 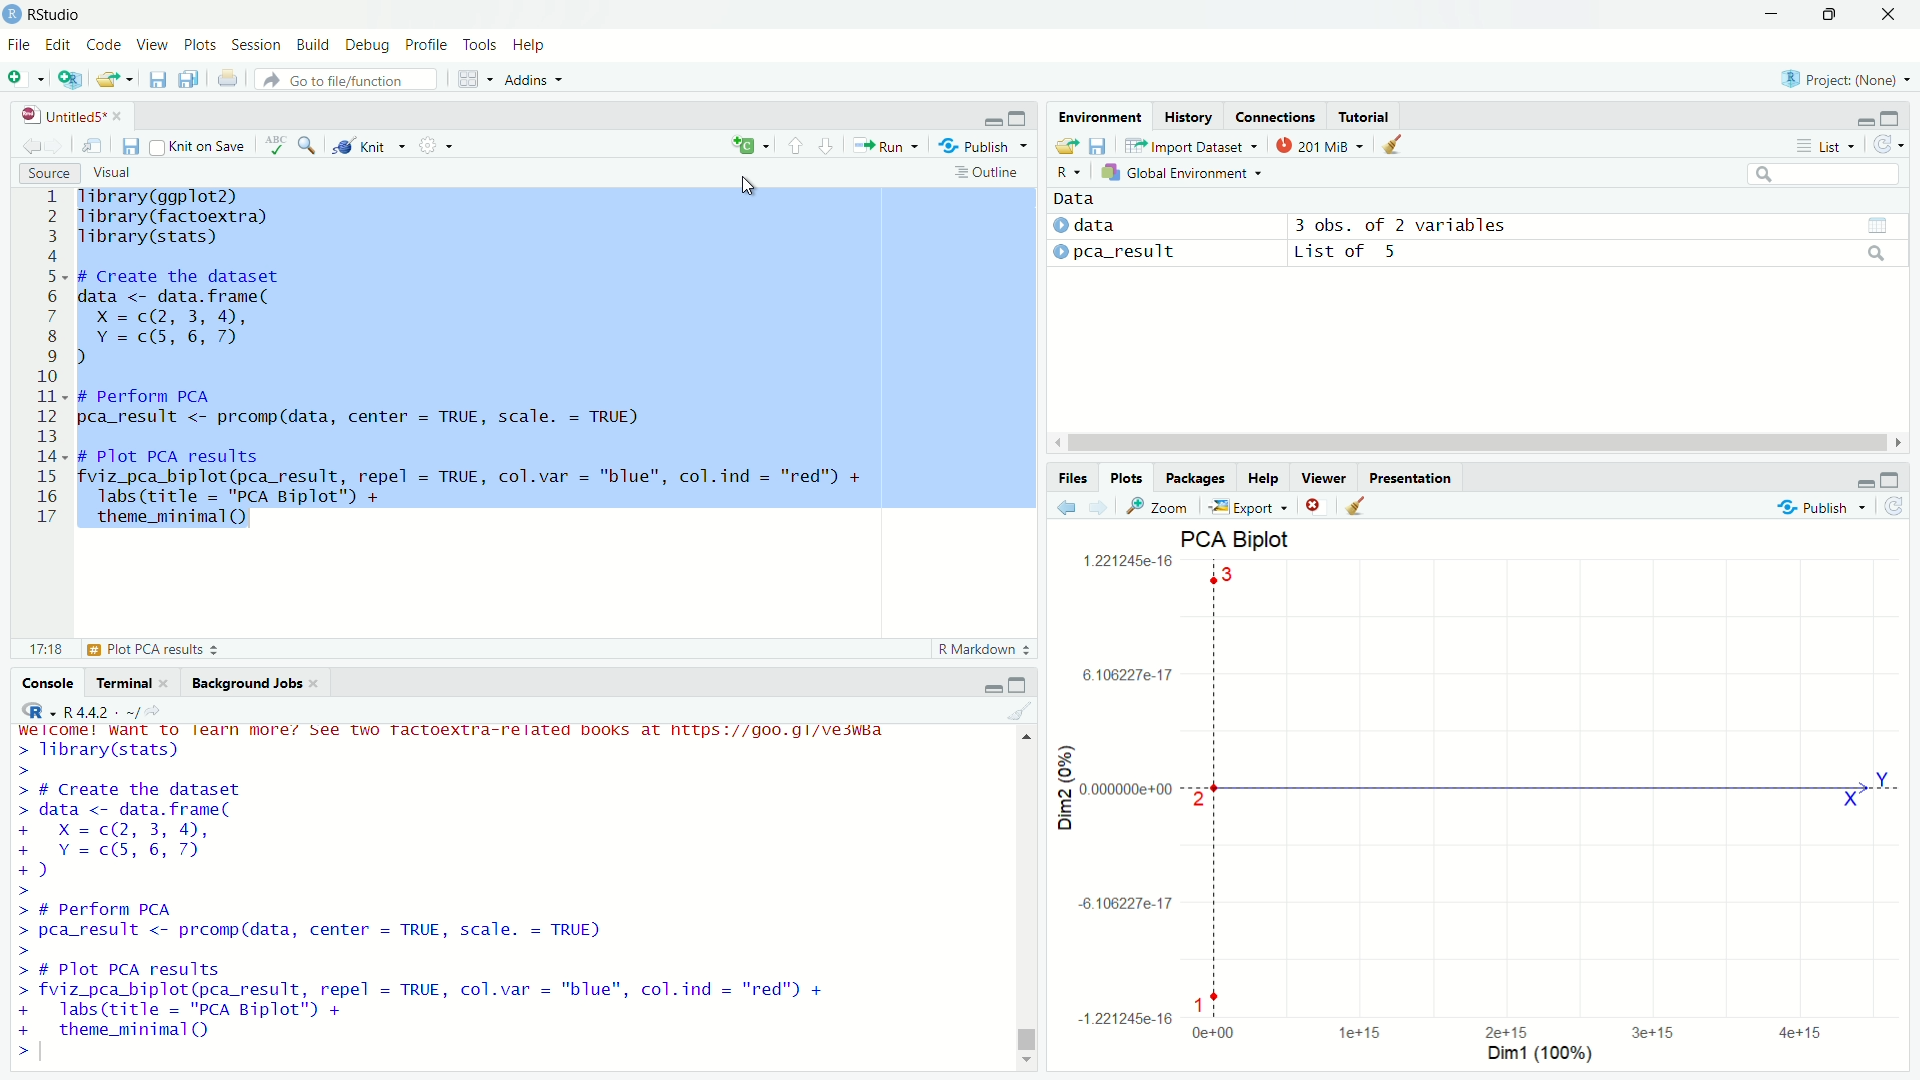 What do you see at coordinates (984, 648) in the screenshot?
I see `r markdown` at bounding box center [984, 648].